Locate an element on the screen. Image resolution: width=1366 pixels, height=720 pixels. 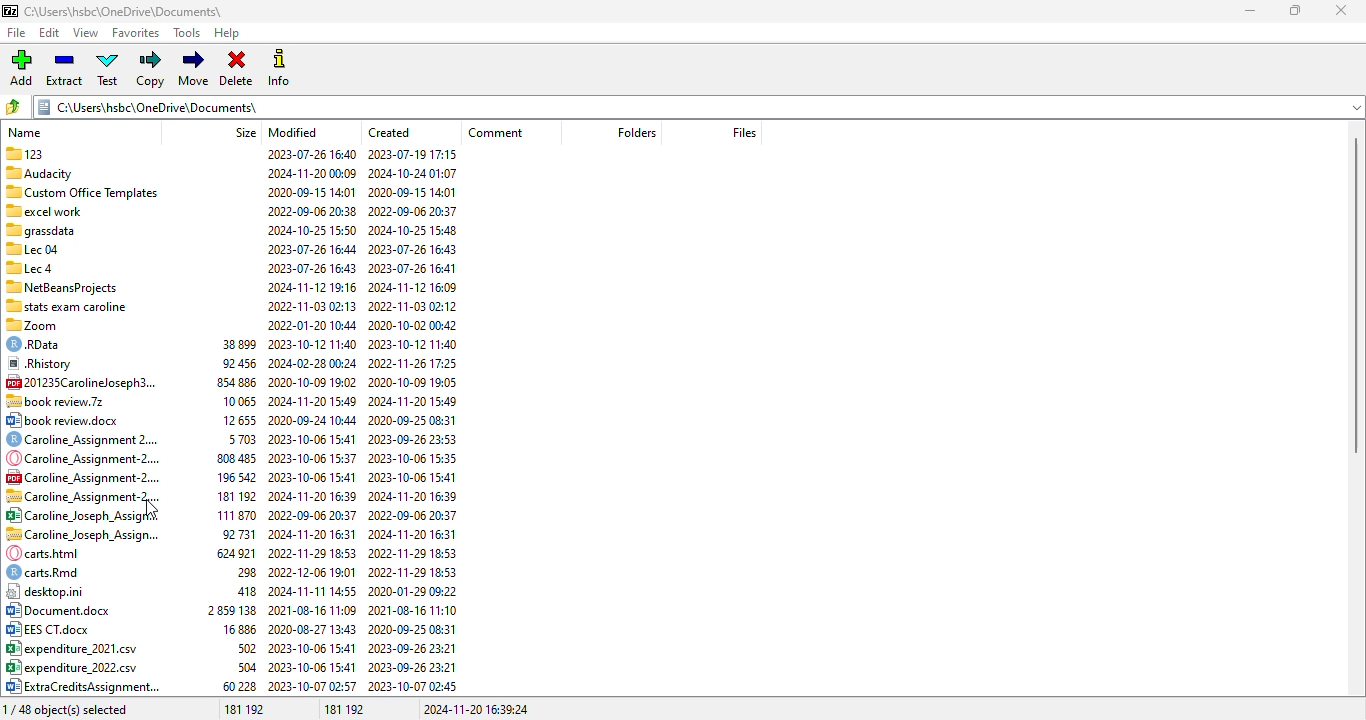
| Bl stats exam caroline 2022-11-03 02:13 2022-11-03 02:12 is located at coordinates (229, 304).